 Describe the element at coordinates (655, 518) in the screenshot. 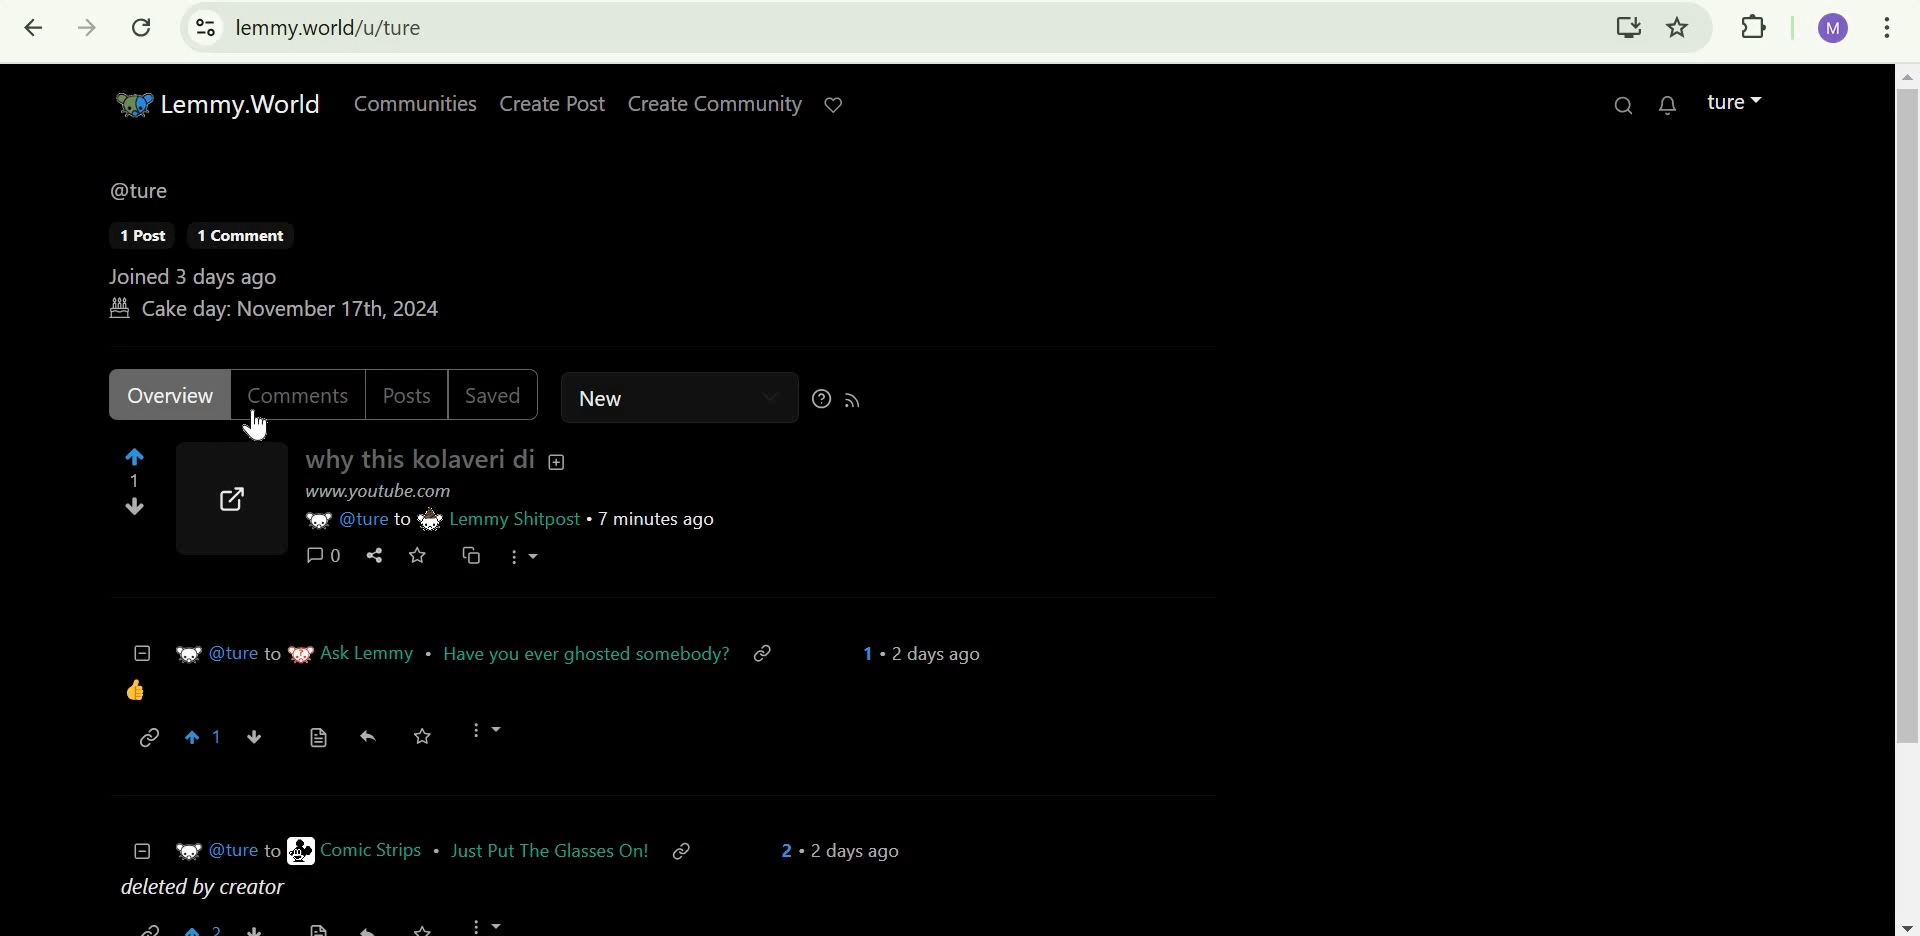

I see `7 minutes ago` at that location.